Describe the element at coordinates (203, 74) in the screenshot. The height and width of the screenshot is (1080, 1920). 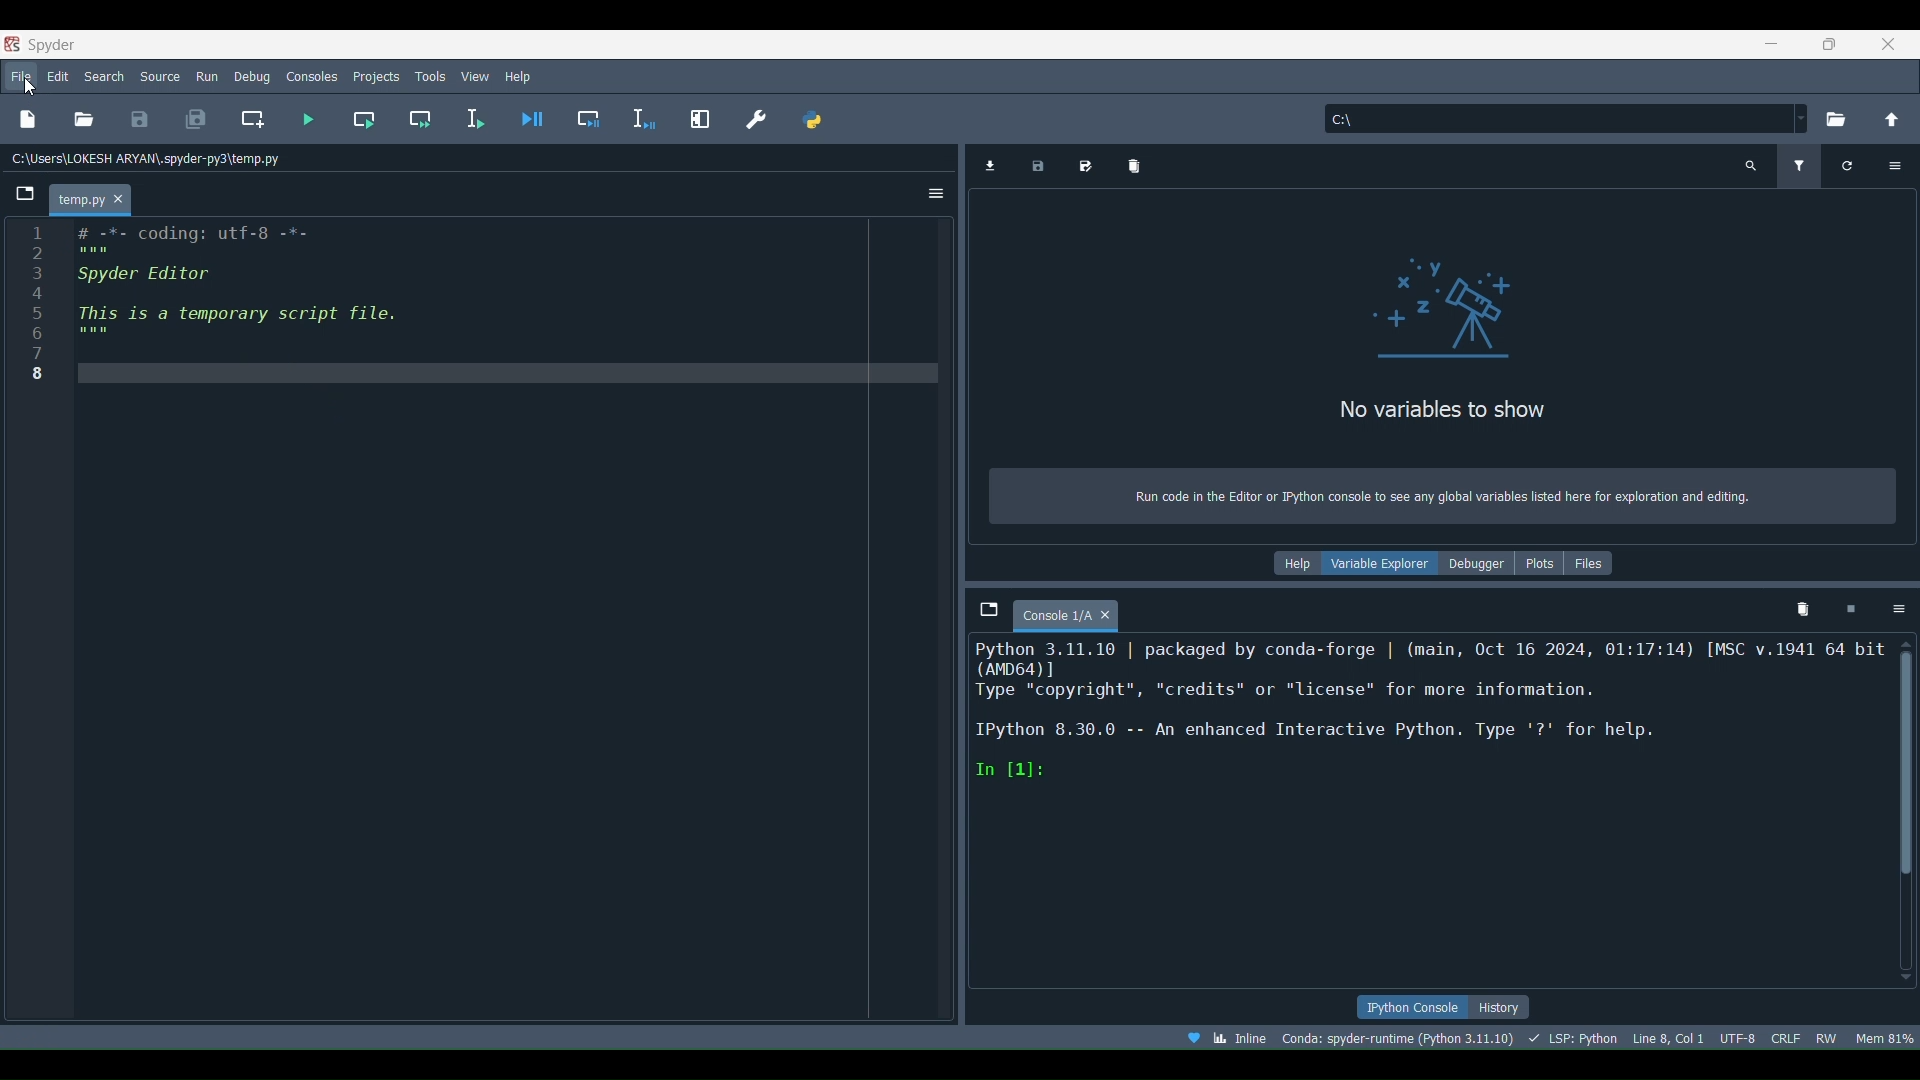
I see `Run` at that location.